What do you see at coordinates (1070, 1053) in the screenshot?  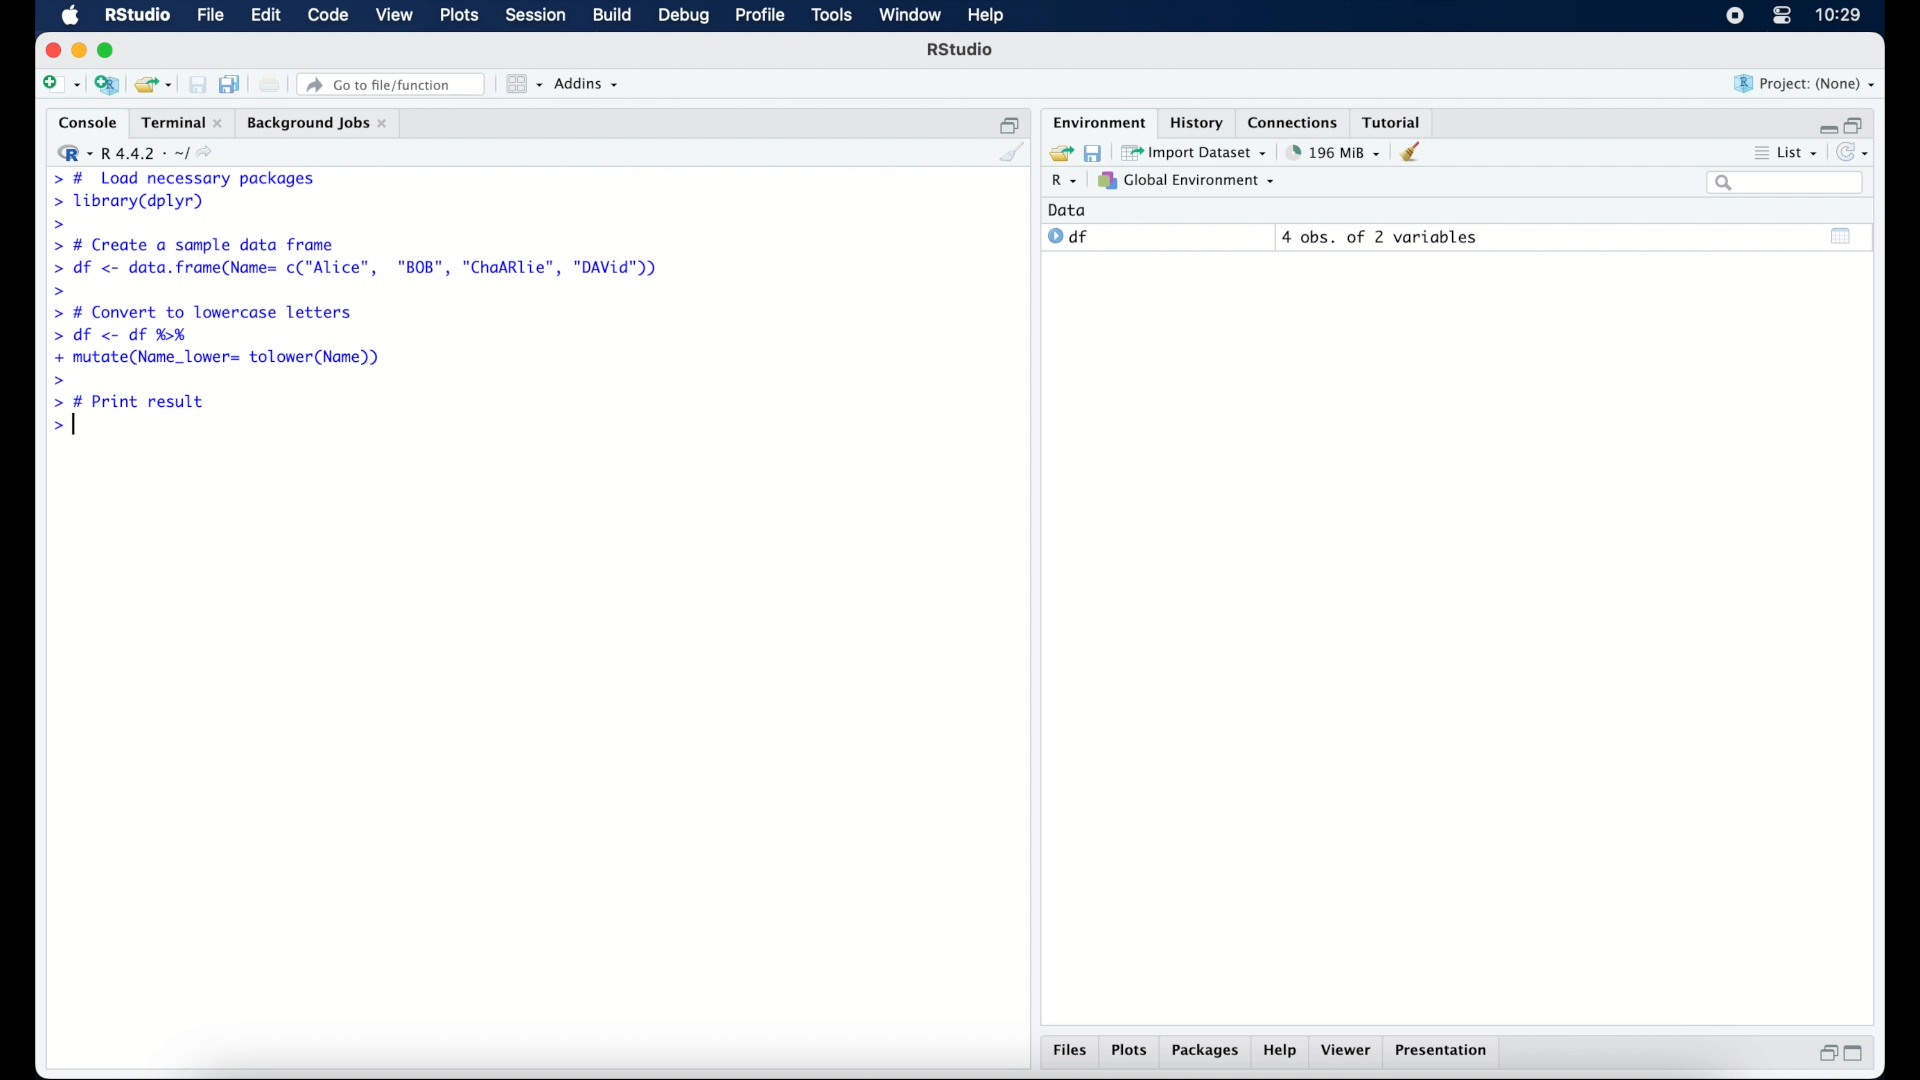 I see `files` at bounding box center [1070, 1053].